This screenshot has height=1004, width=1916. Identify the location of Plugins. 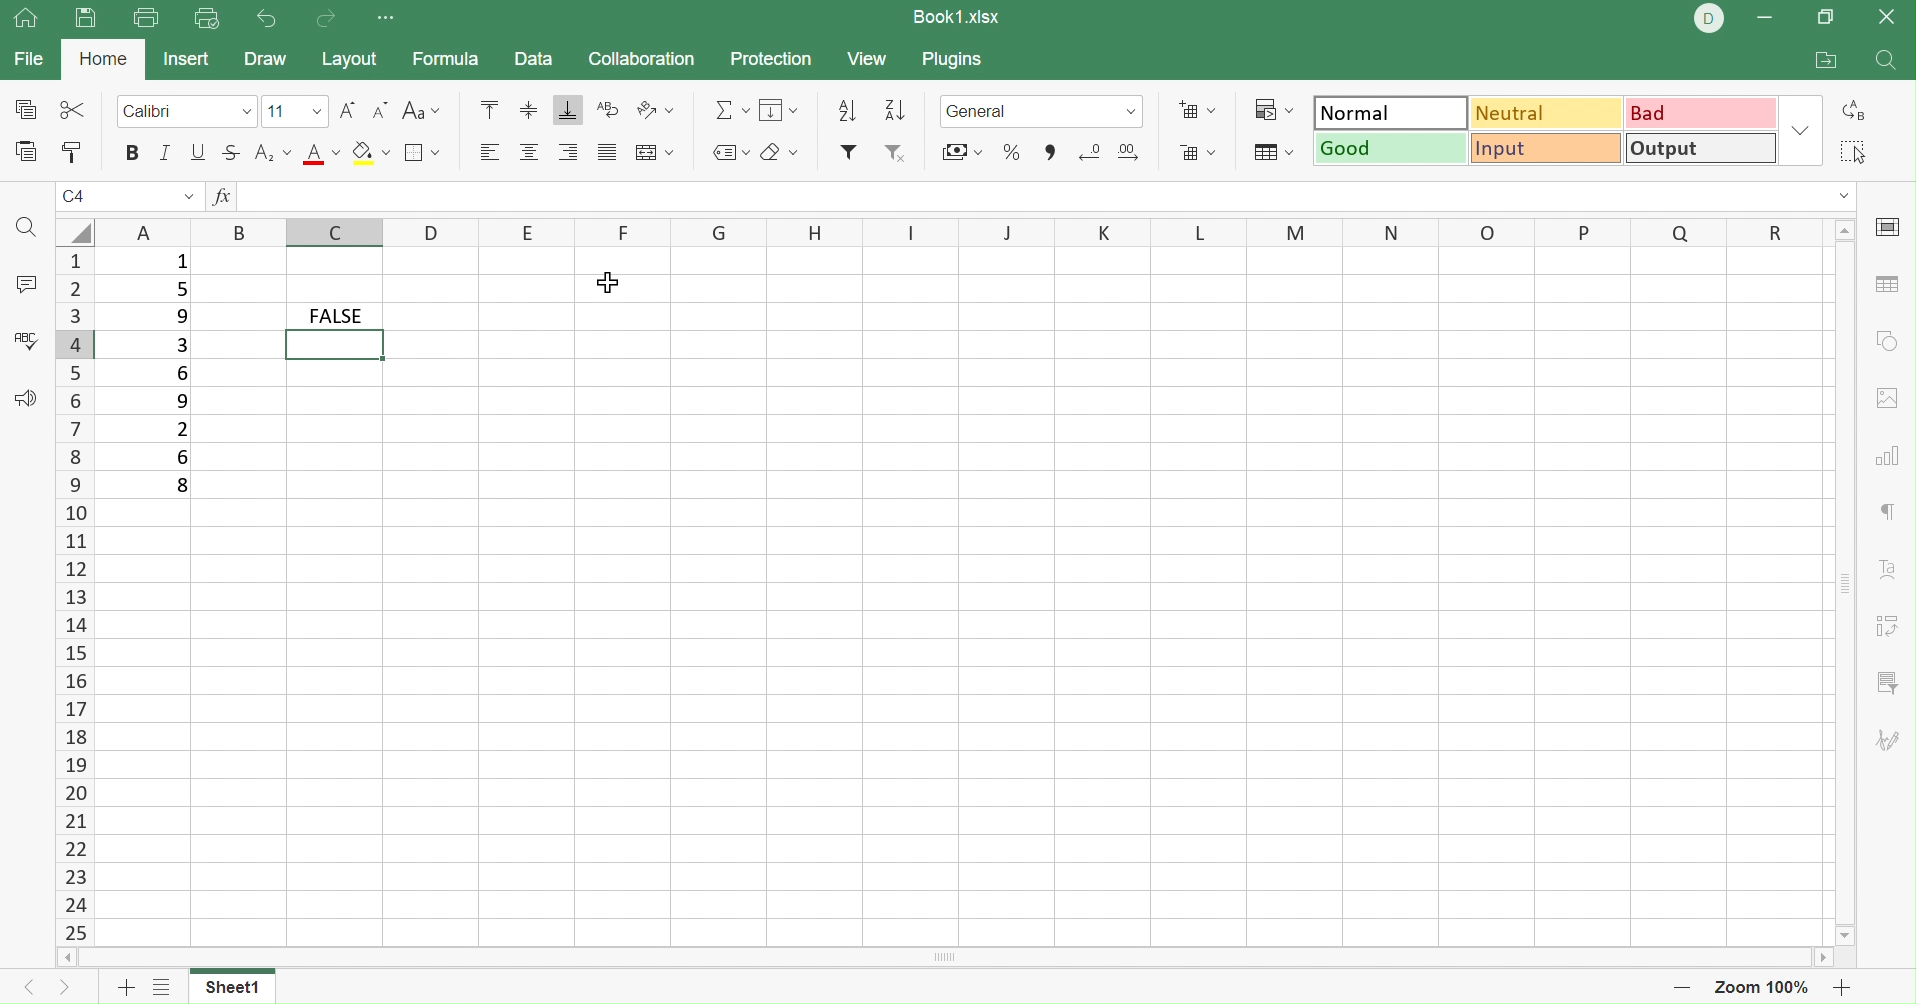
(957, 60).